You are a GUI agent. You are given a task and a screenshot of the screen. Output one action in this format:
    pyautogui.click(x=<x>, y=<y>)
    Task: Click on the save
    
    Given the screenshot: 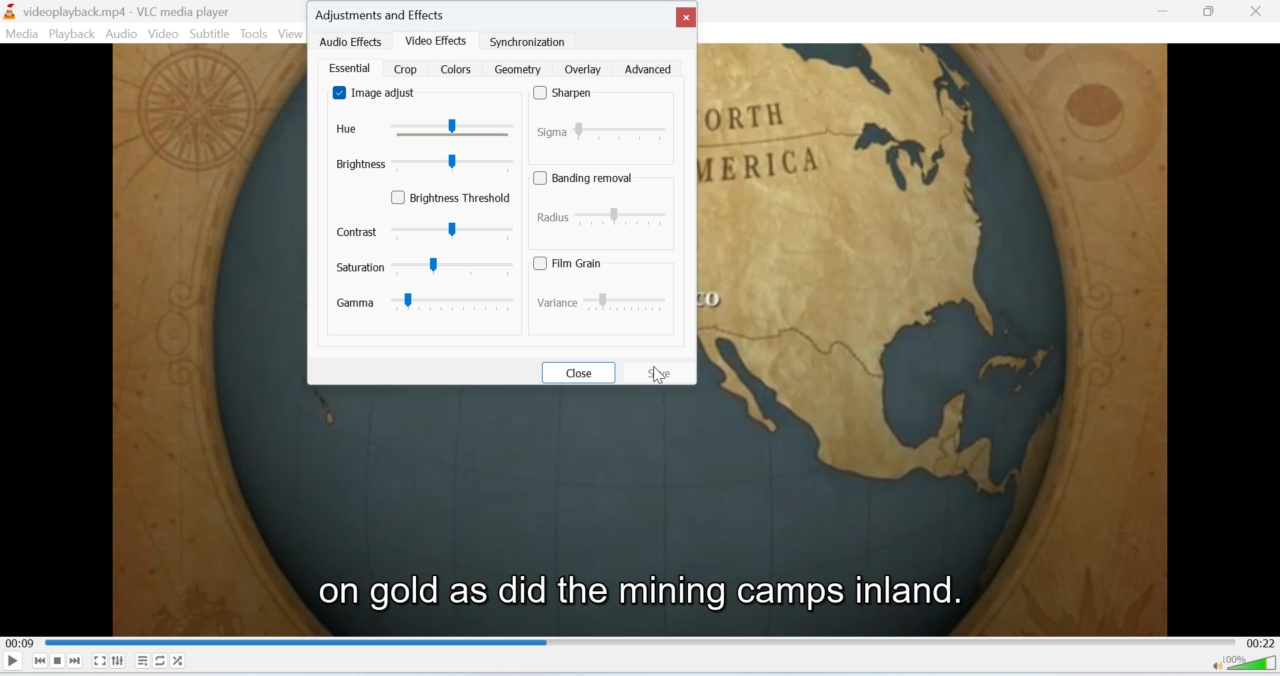 What is the action you would take?
    pyautogui.click(x=661, y=372)
    